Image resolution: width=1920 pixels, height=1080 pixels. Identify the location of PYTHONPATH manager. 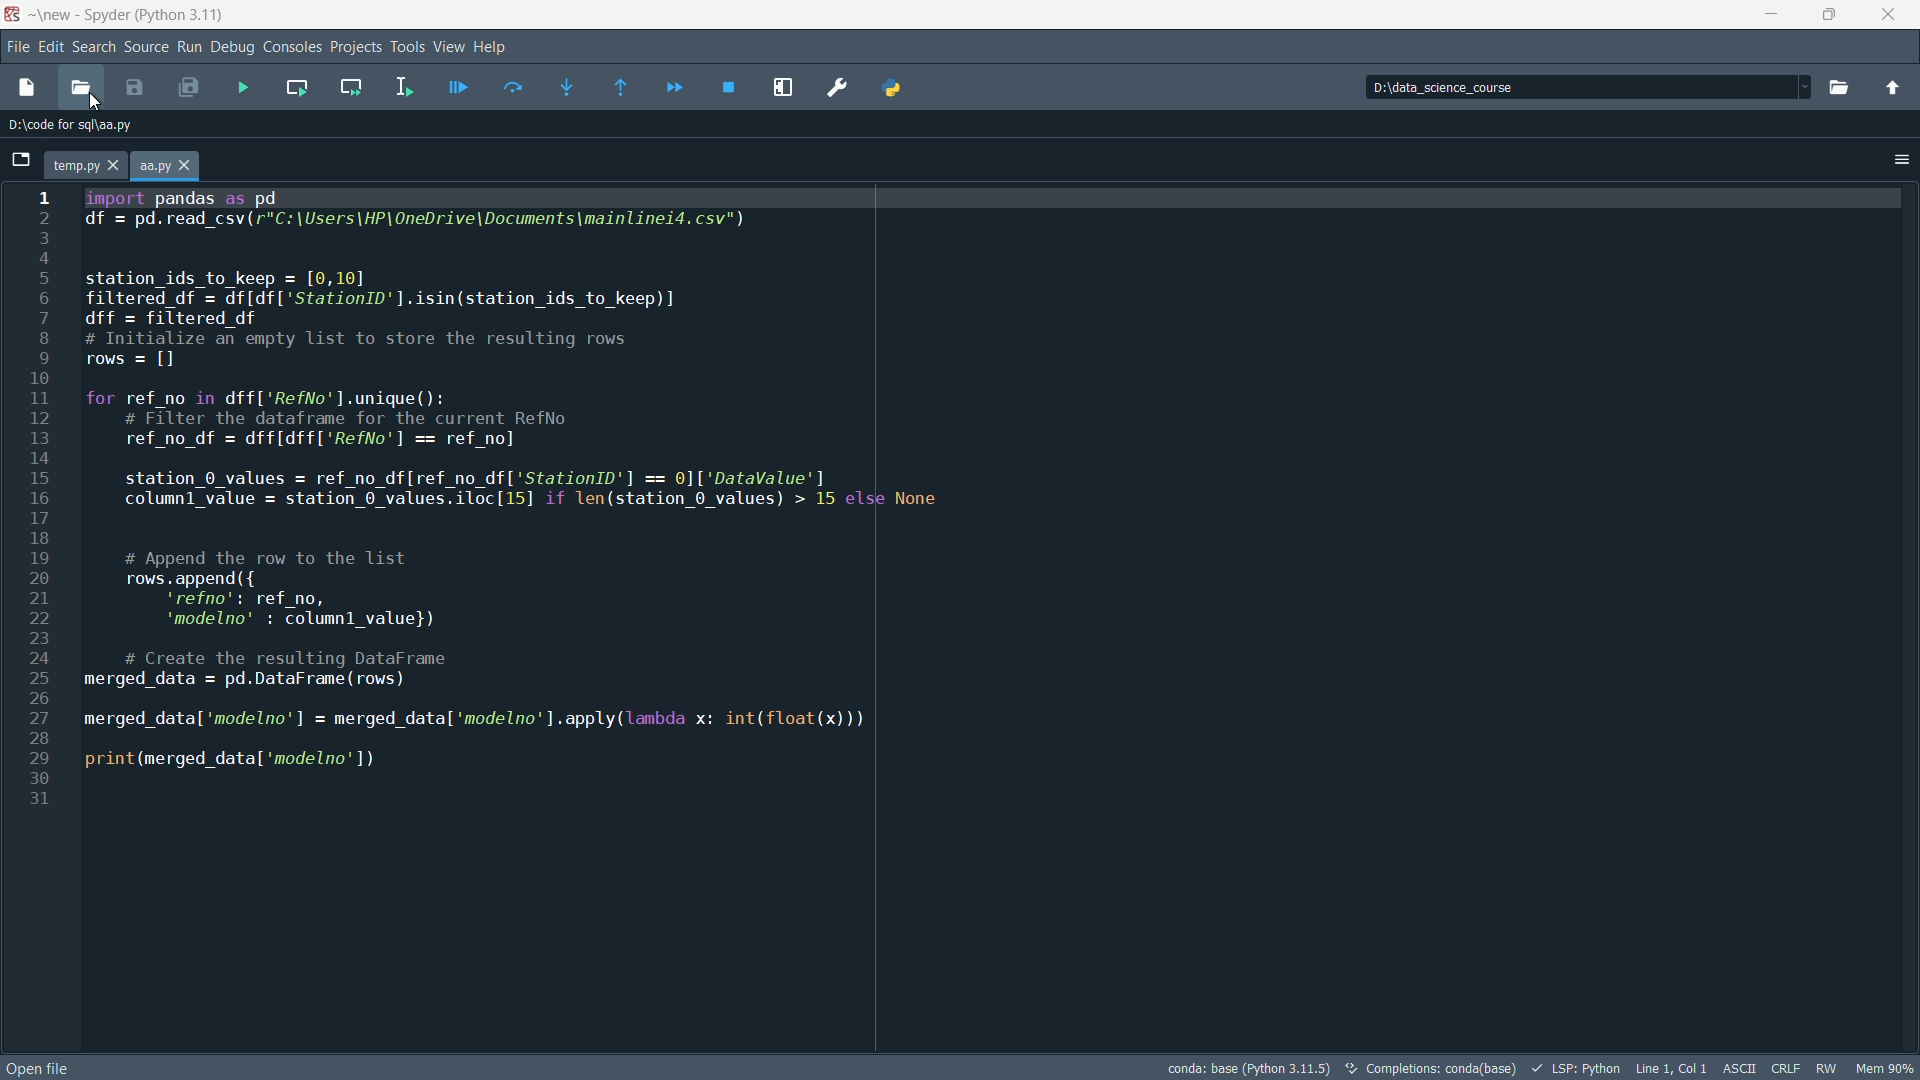
(898, 85).